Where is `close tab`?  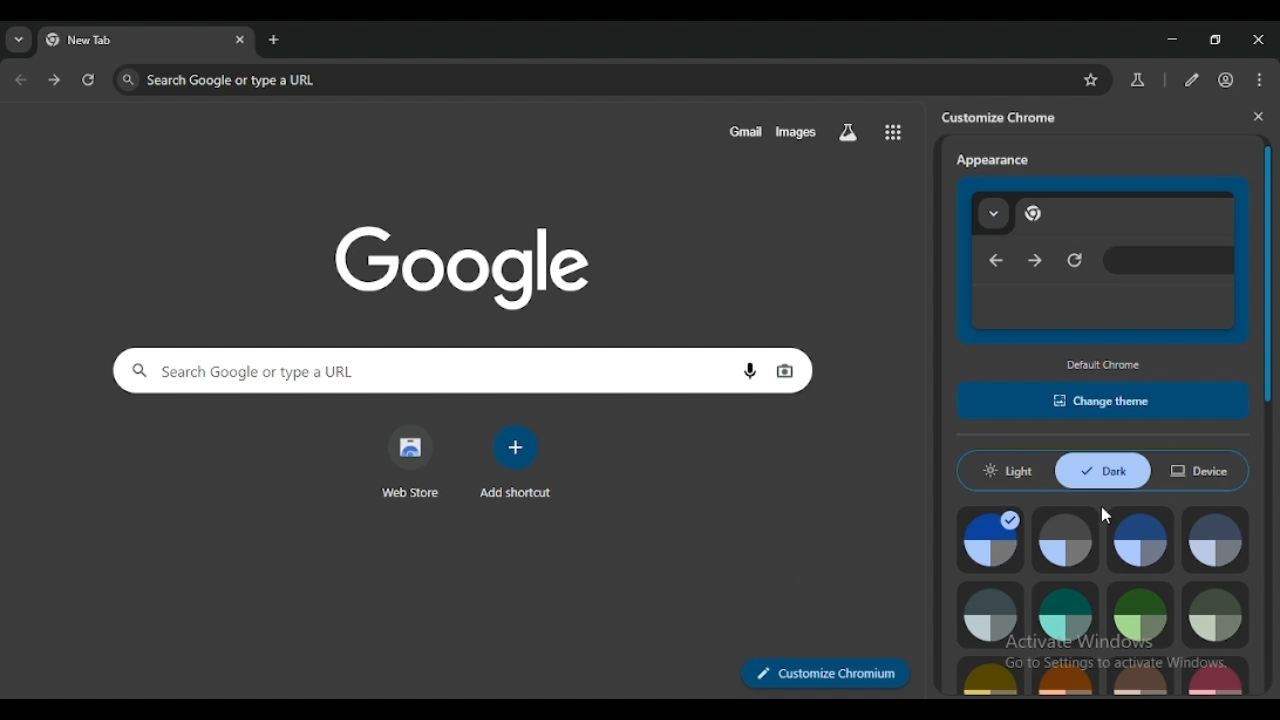 close tab is located at coordinates (240, 39).